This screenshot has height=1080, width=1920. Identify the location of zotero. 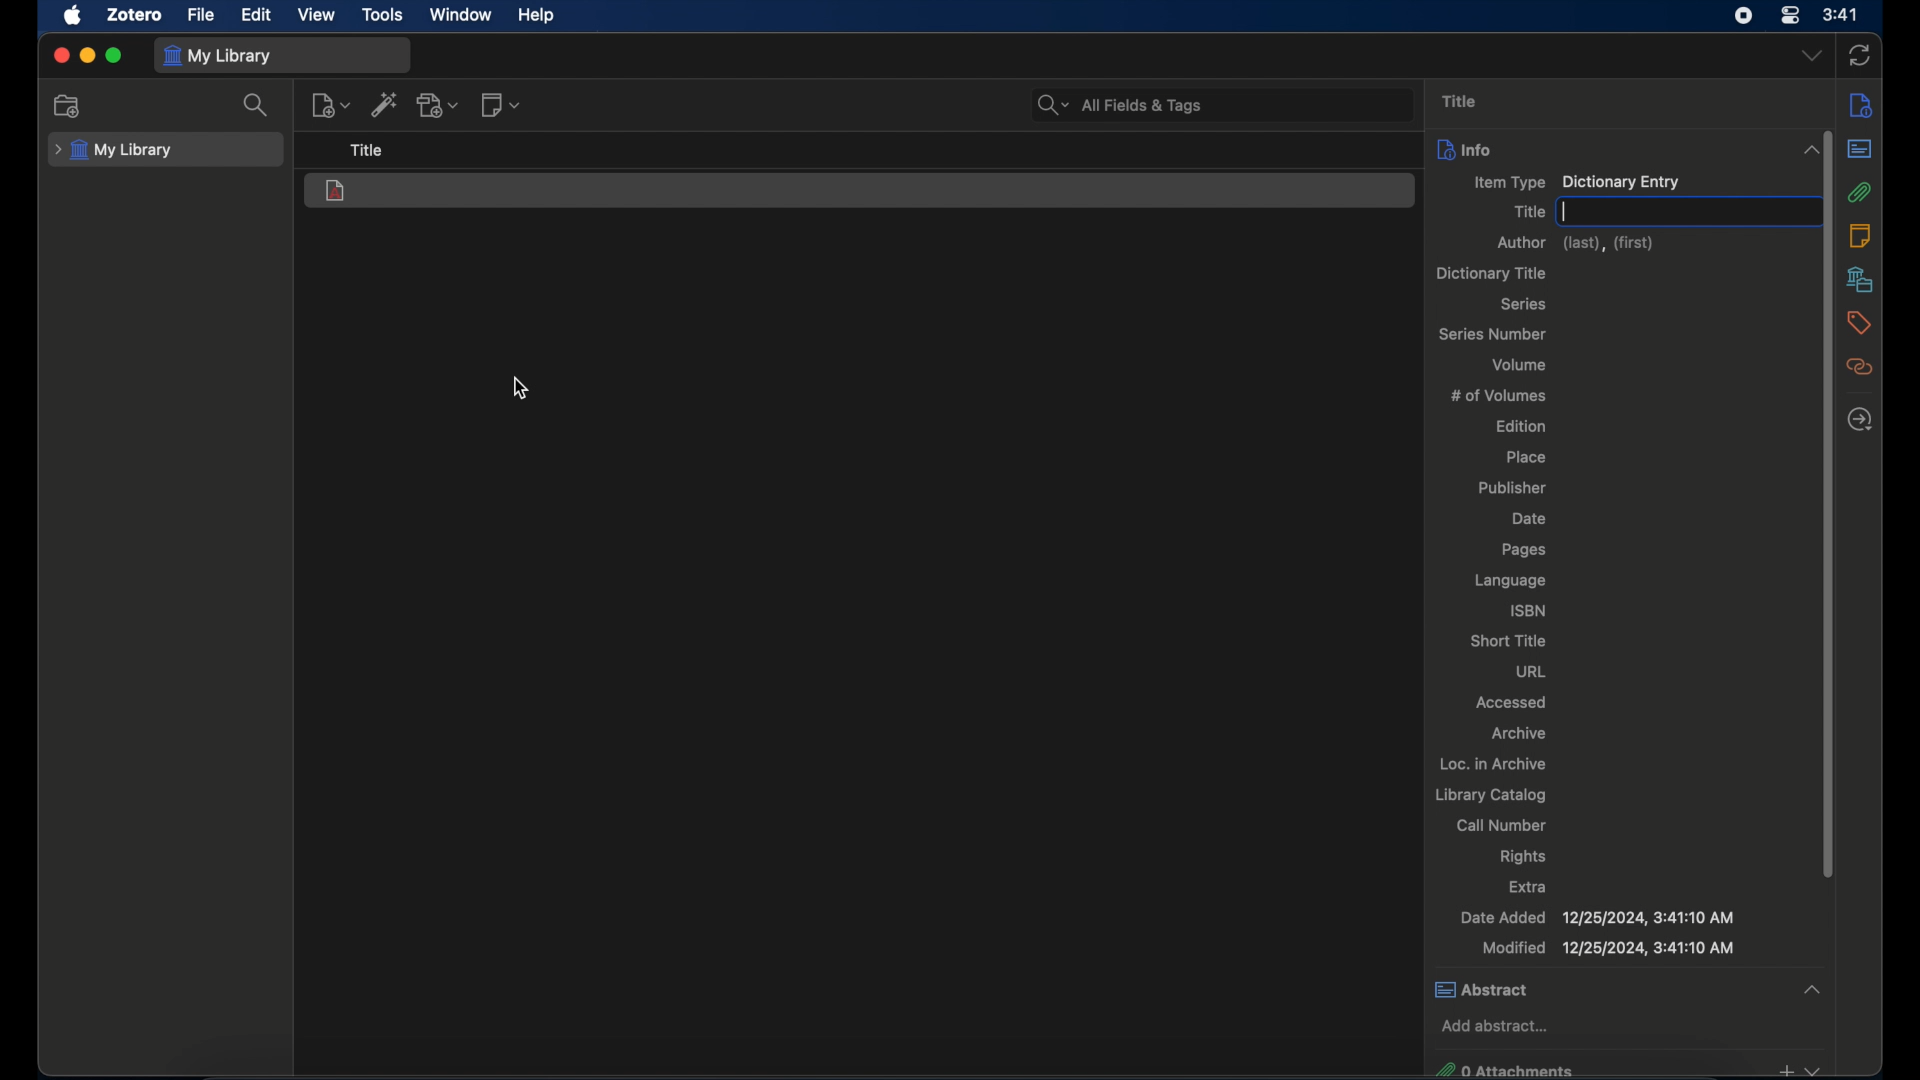
(136, 15).